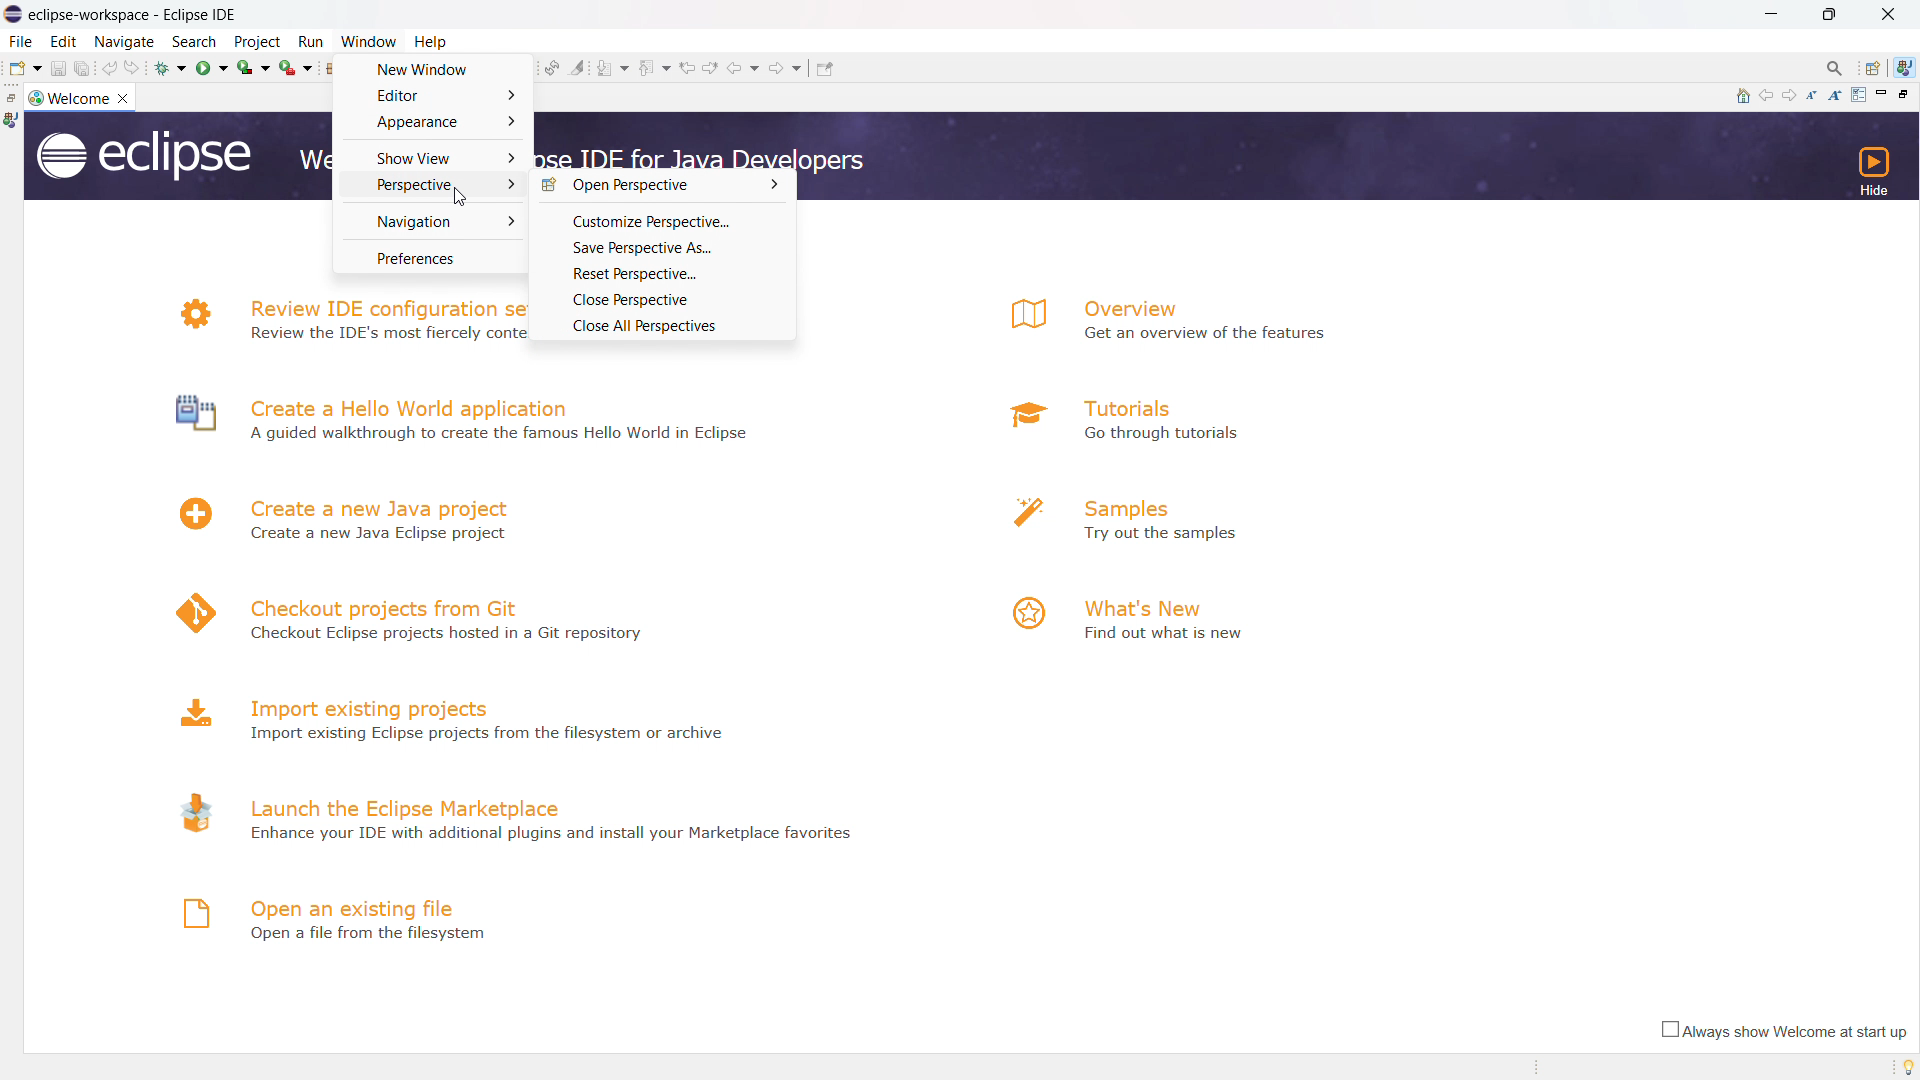 The height and width of the screenshot is (1080, 1920). Describe the element at coordinates (743, 68) in the screenshot. I see `back` at that location.